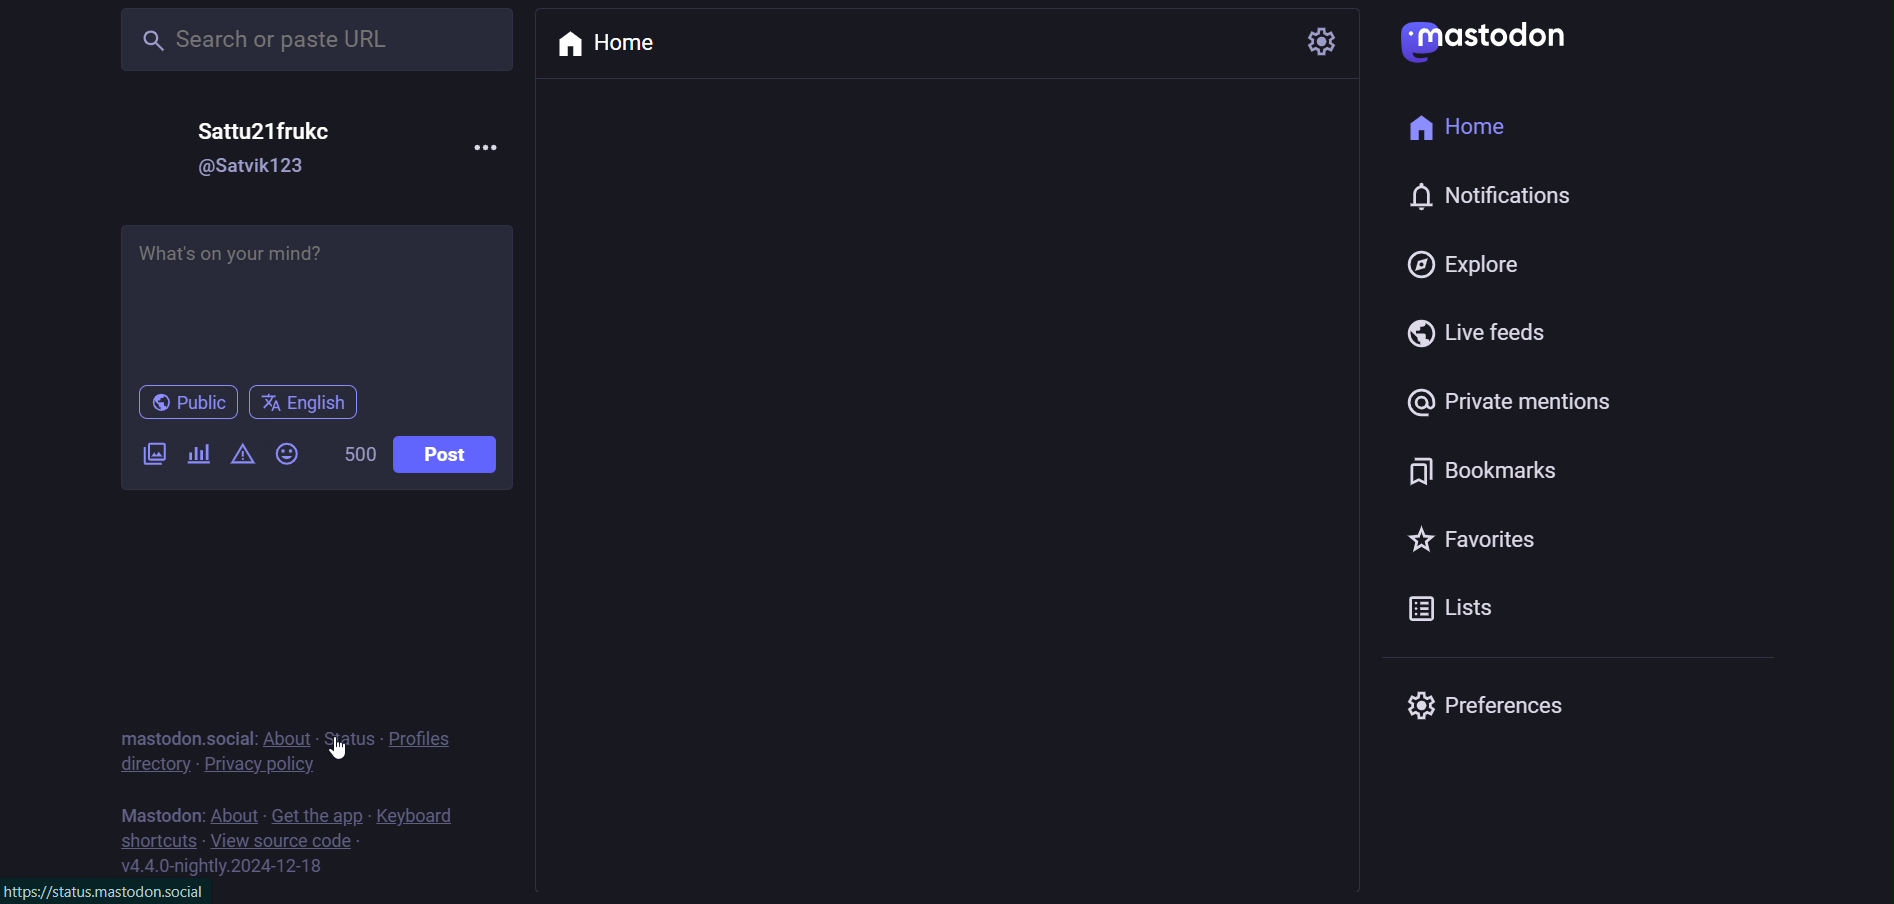  Describe the element at coordinates (240, 456) in the screenshot. I see `content warning` at that location.